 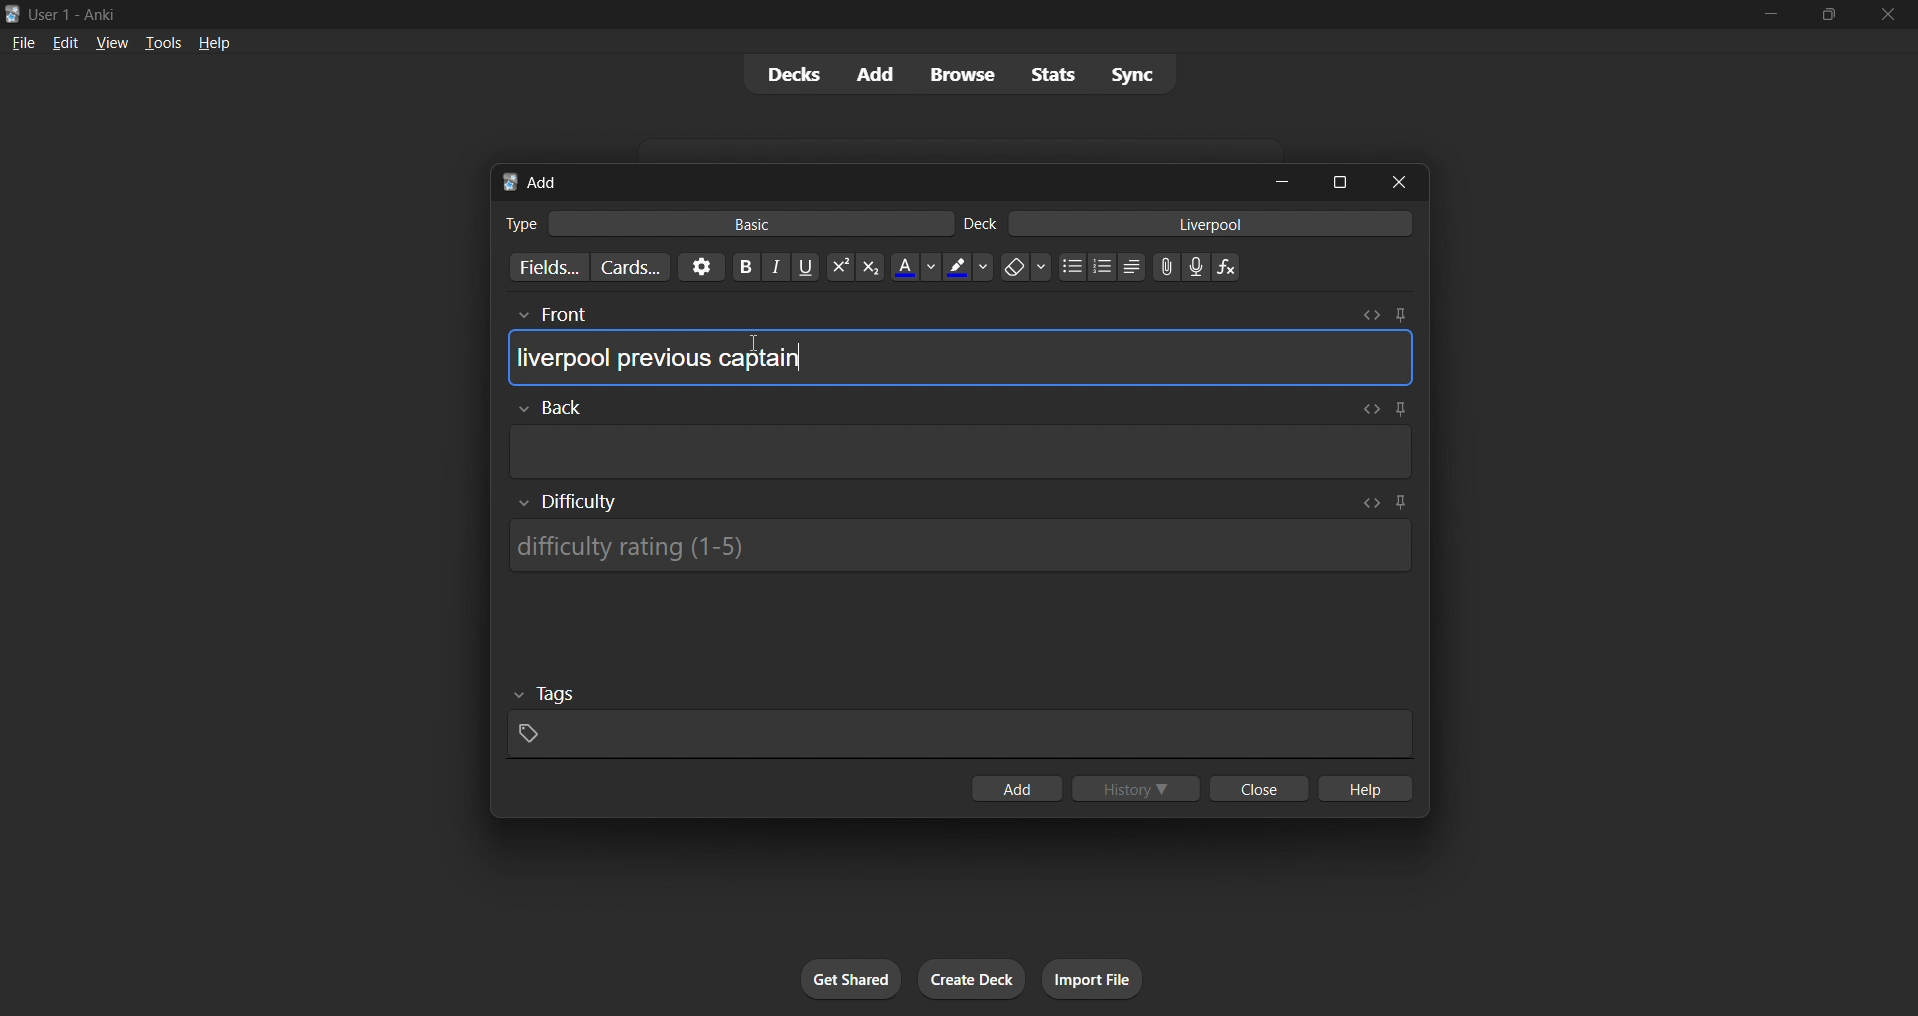 I want to click on card type input box, so click(x=717, y=220).